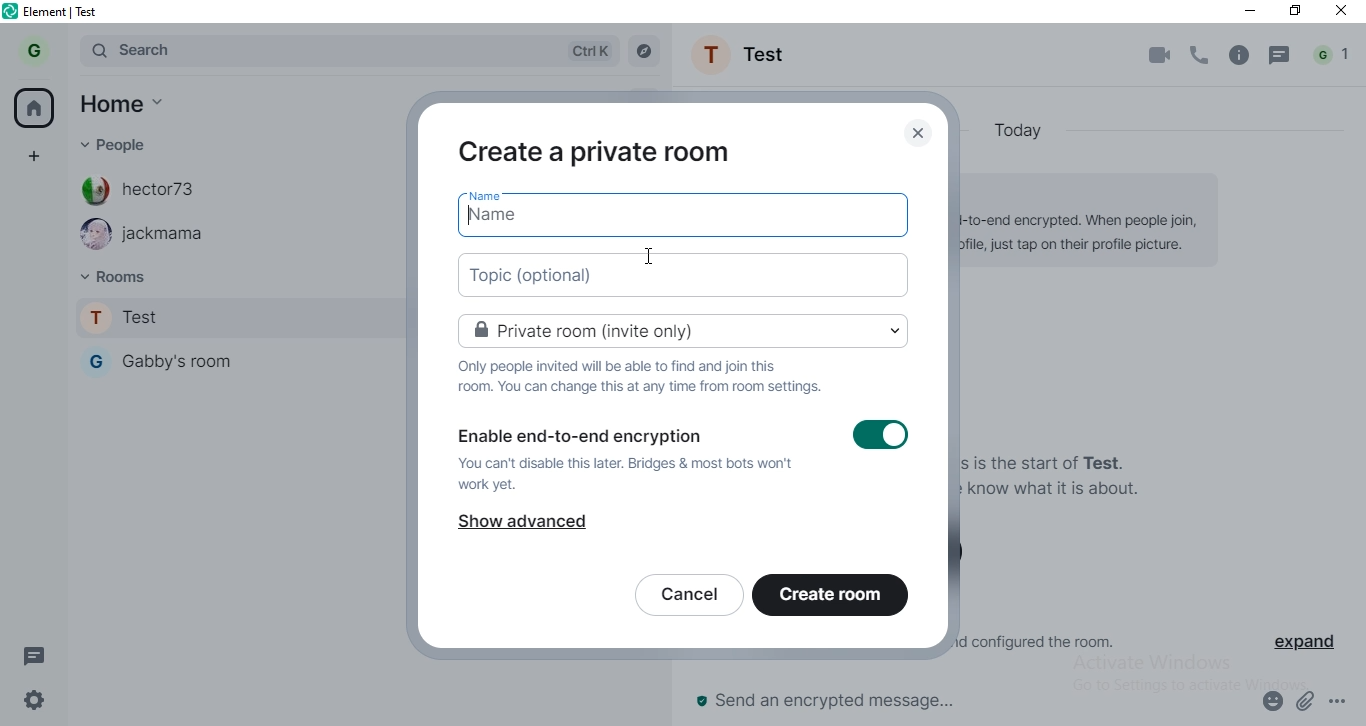  What do you see at coordinates (1344, 14) in the screenshot?
I see `close` at bounding box center [1344, 14].